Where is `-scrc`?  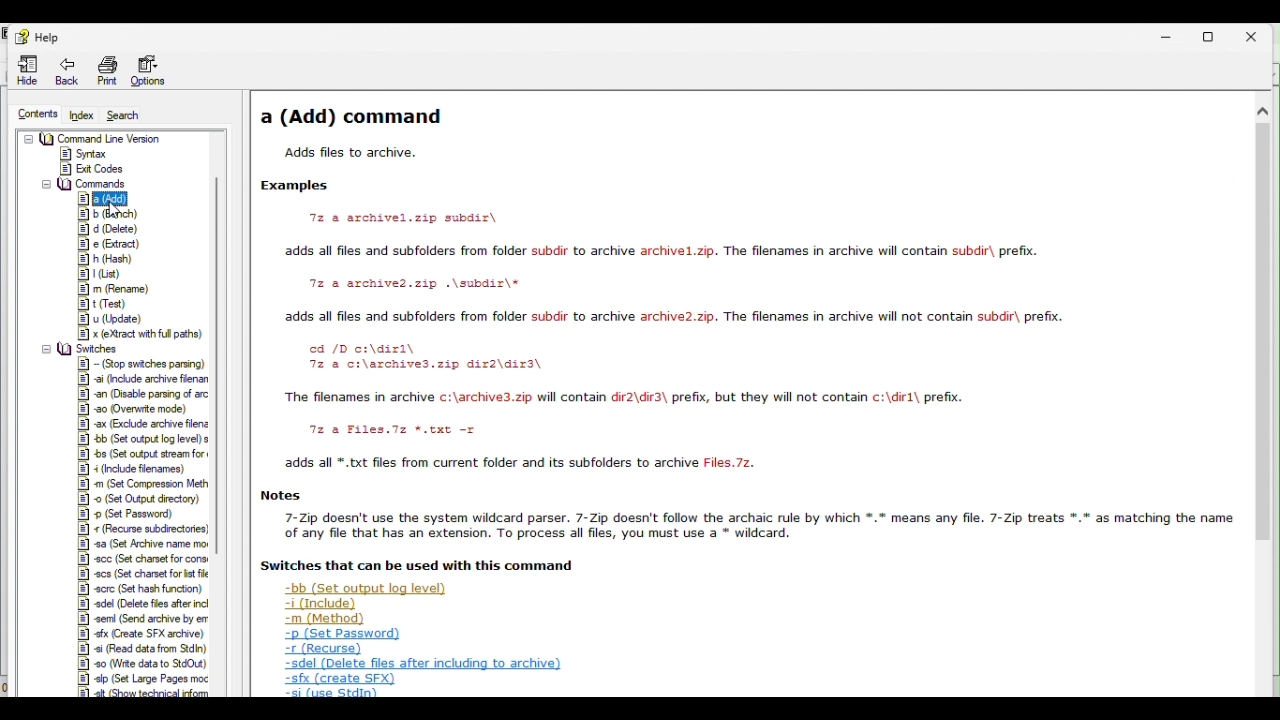 -scrc is located at coordinates (140, 589).